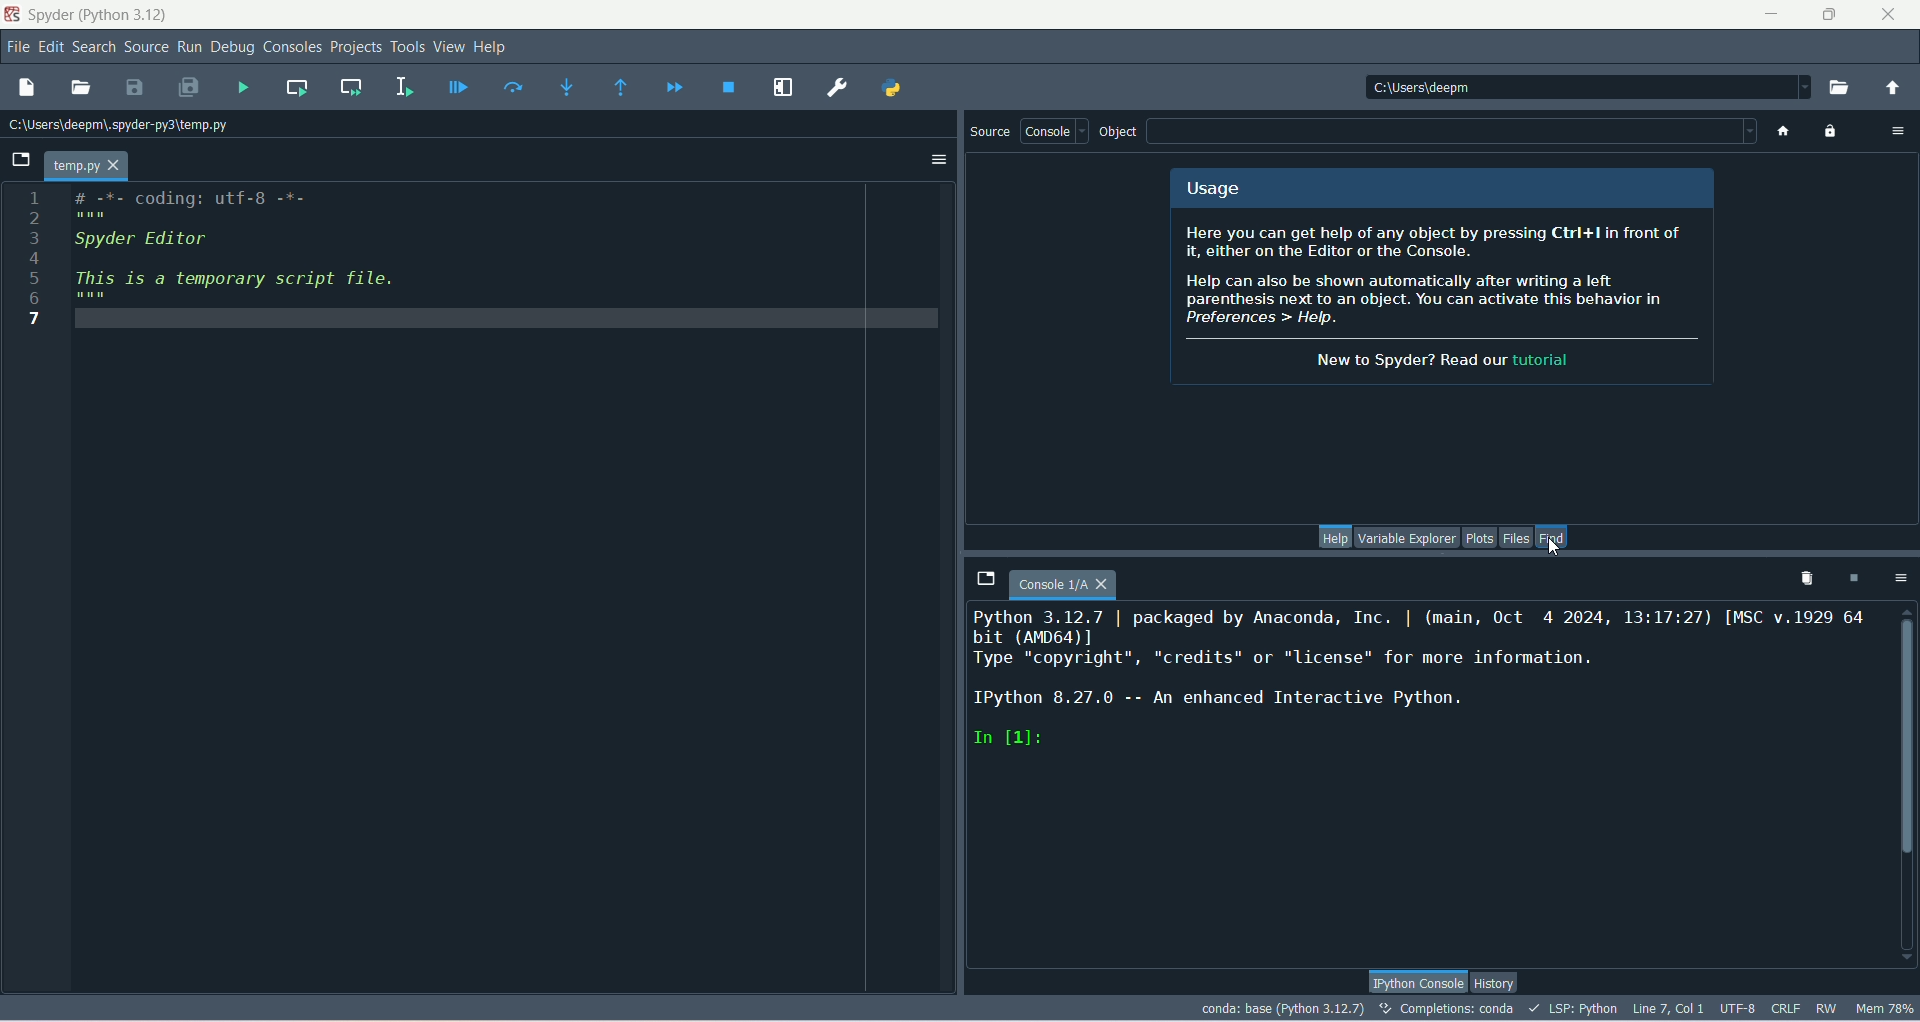 This screenshot has width=1920, height=1022. Describe the element at coordinates (49, 47) in the screenshot. I see `edit` at that location.